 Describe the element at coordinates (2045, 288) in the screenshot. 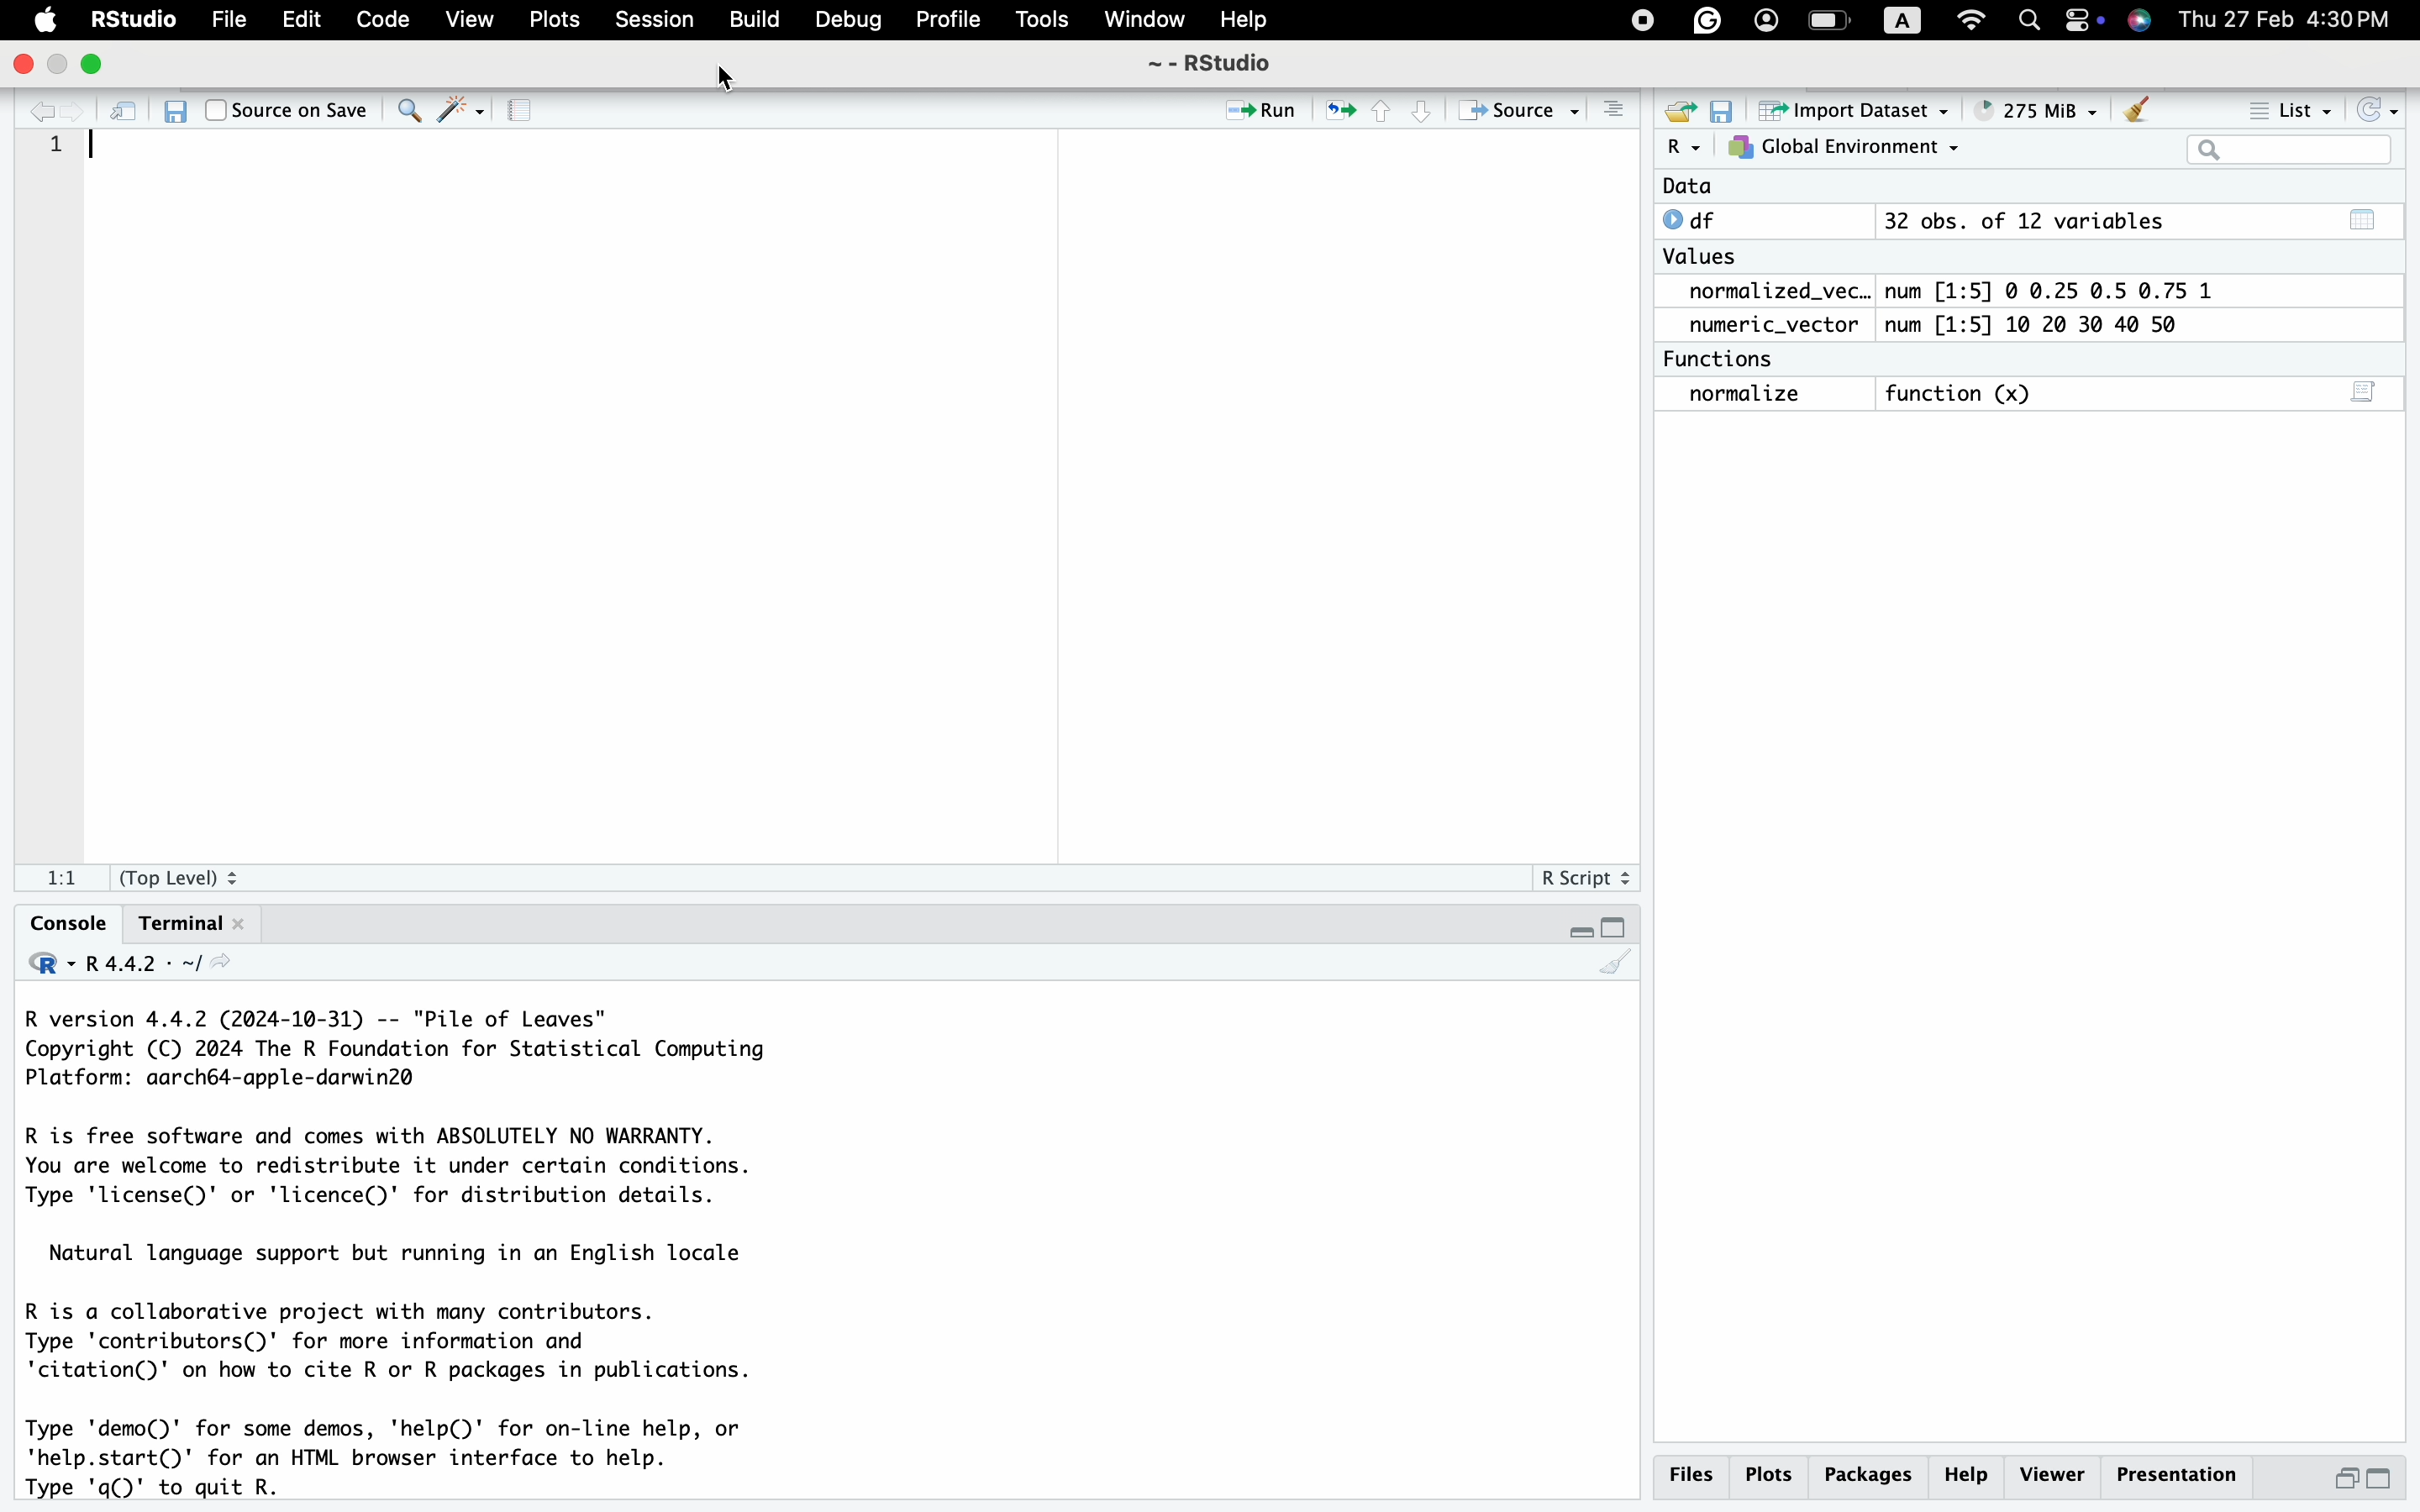

I see `num [1:5] 0 0.25 0.5 0.75 1` at that location.